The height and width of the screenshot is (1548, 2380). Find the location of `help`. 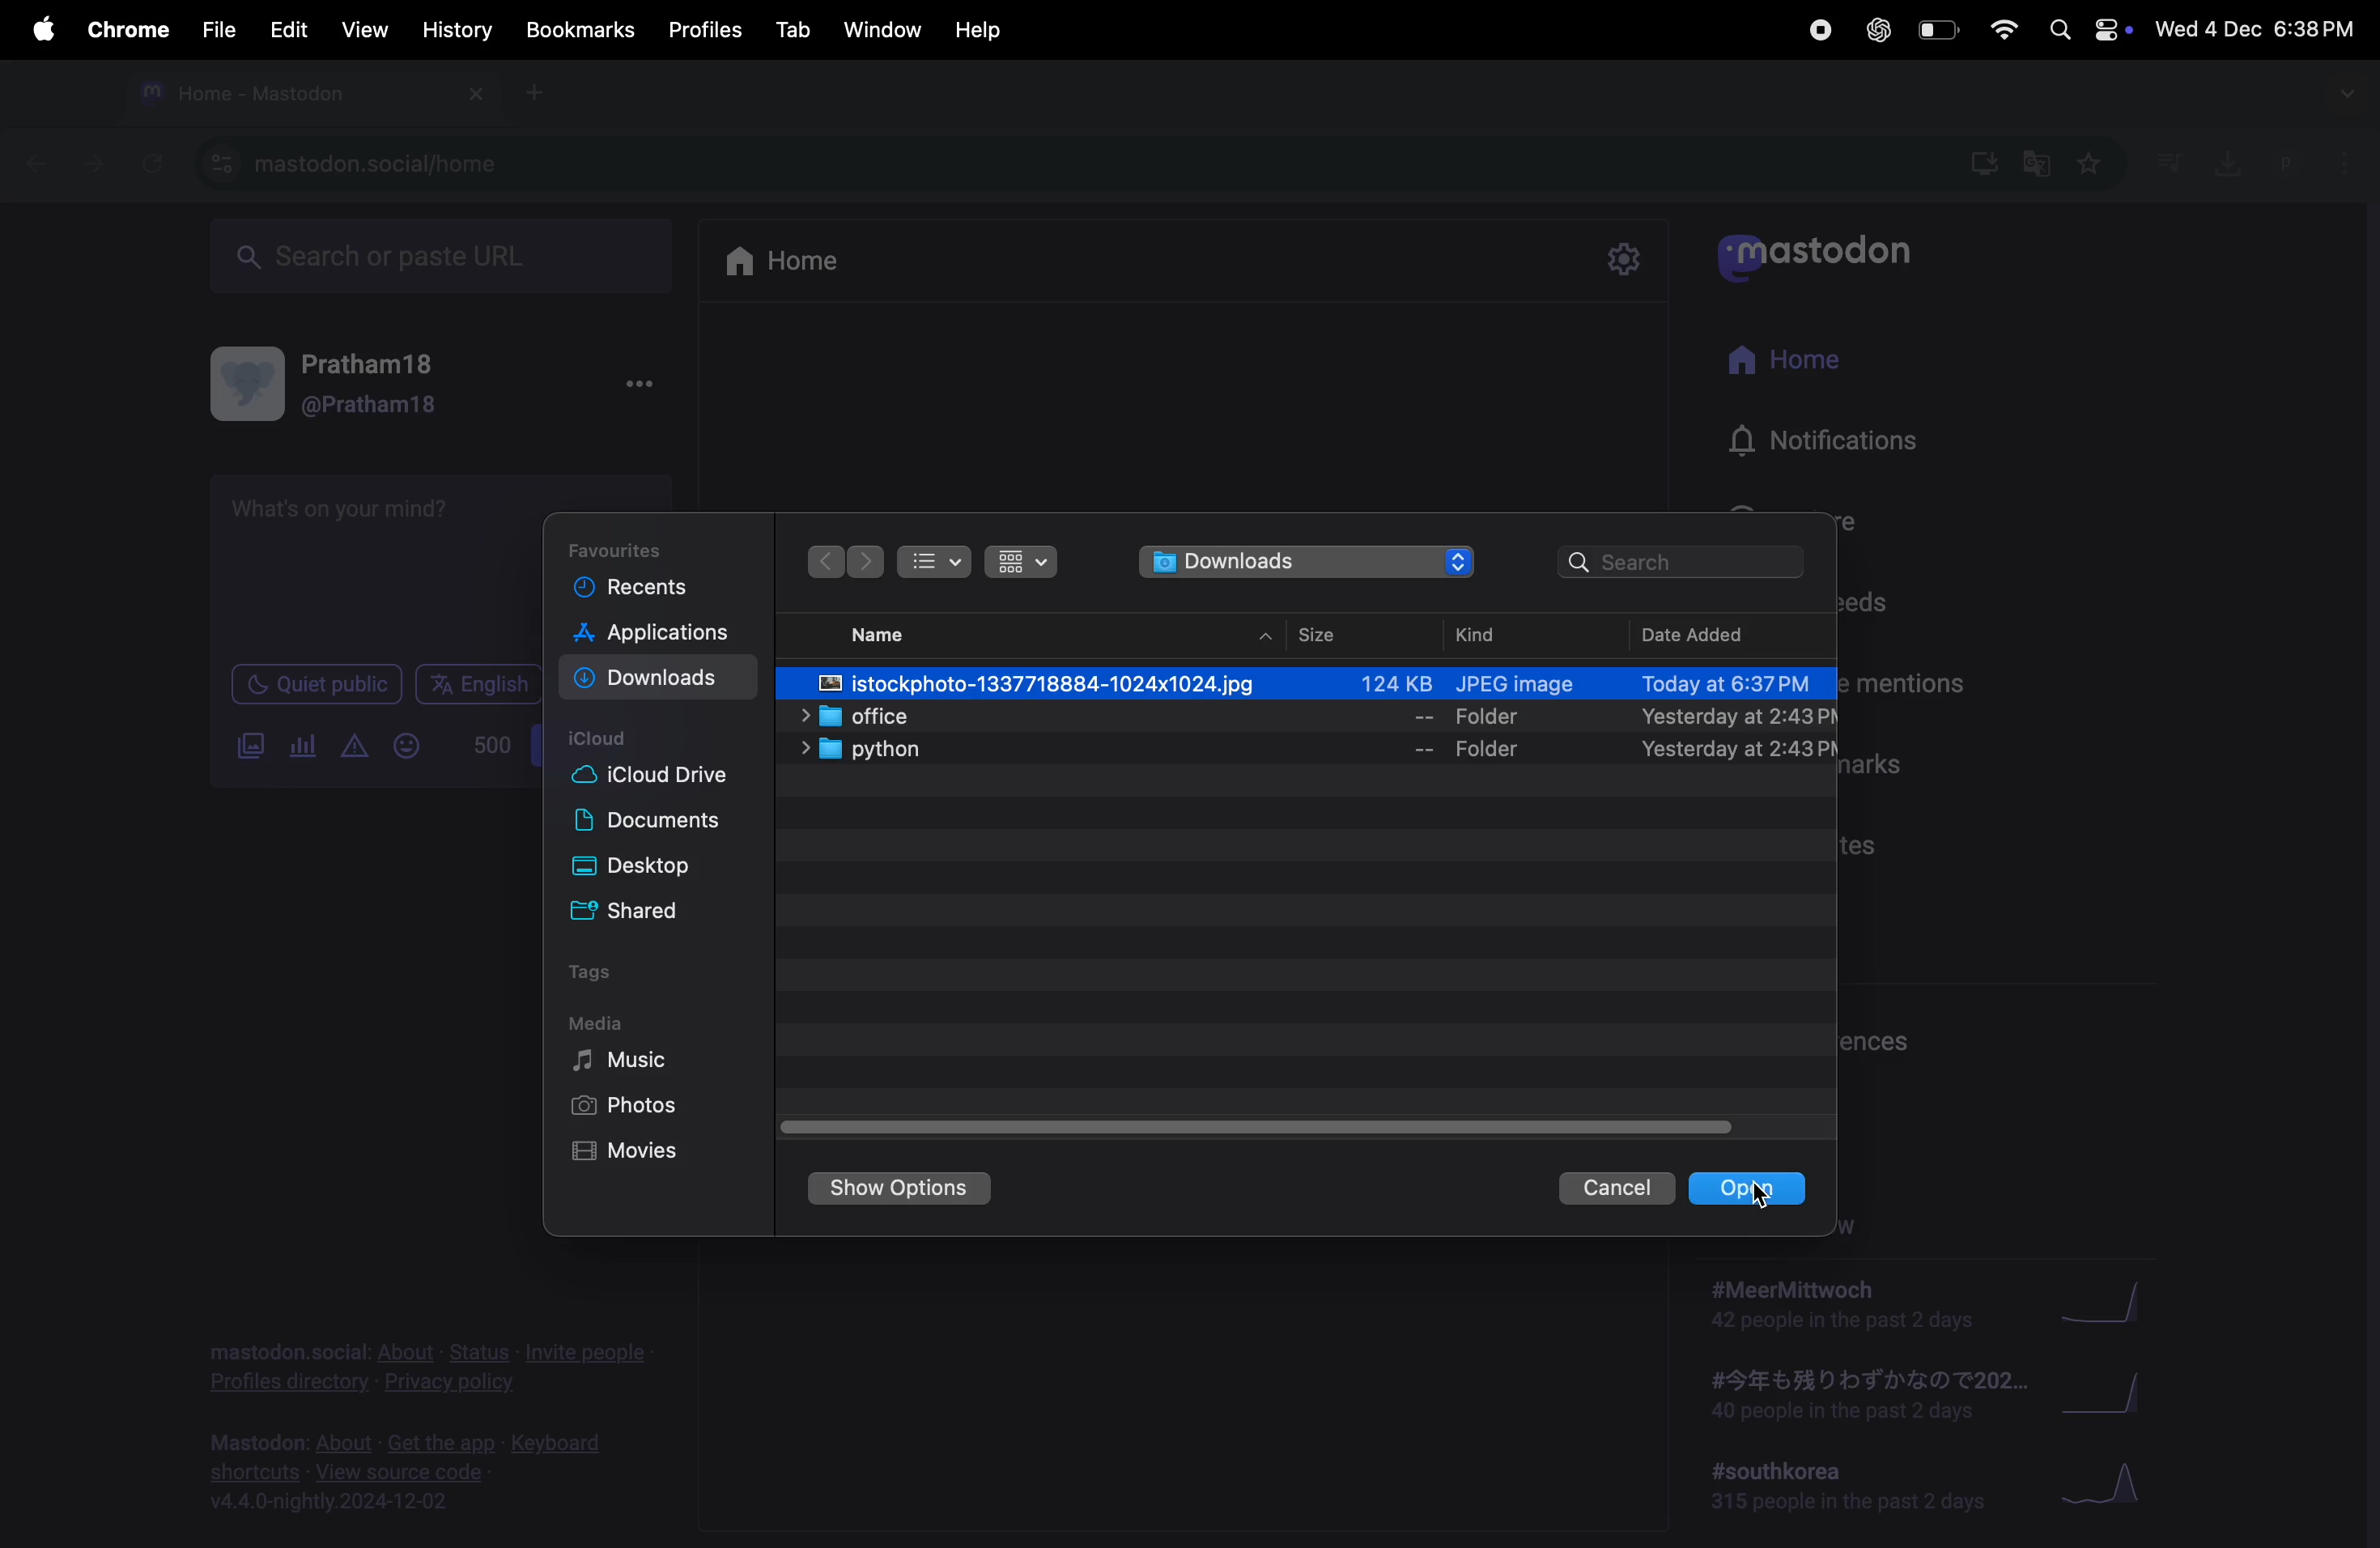

help is located at coordinates (981, 25).